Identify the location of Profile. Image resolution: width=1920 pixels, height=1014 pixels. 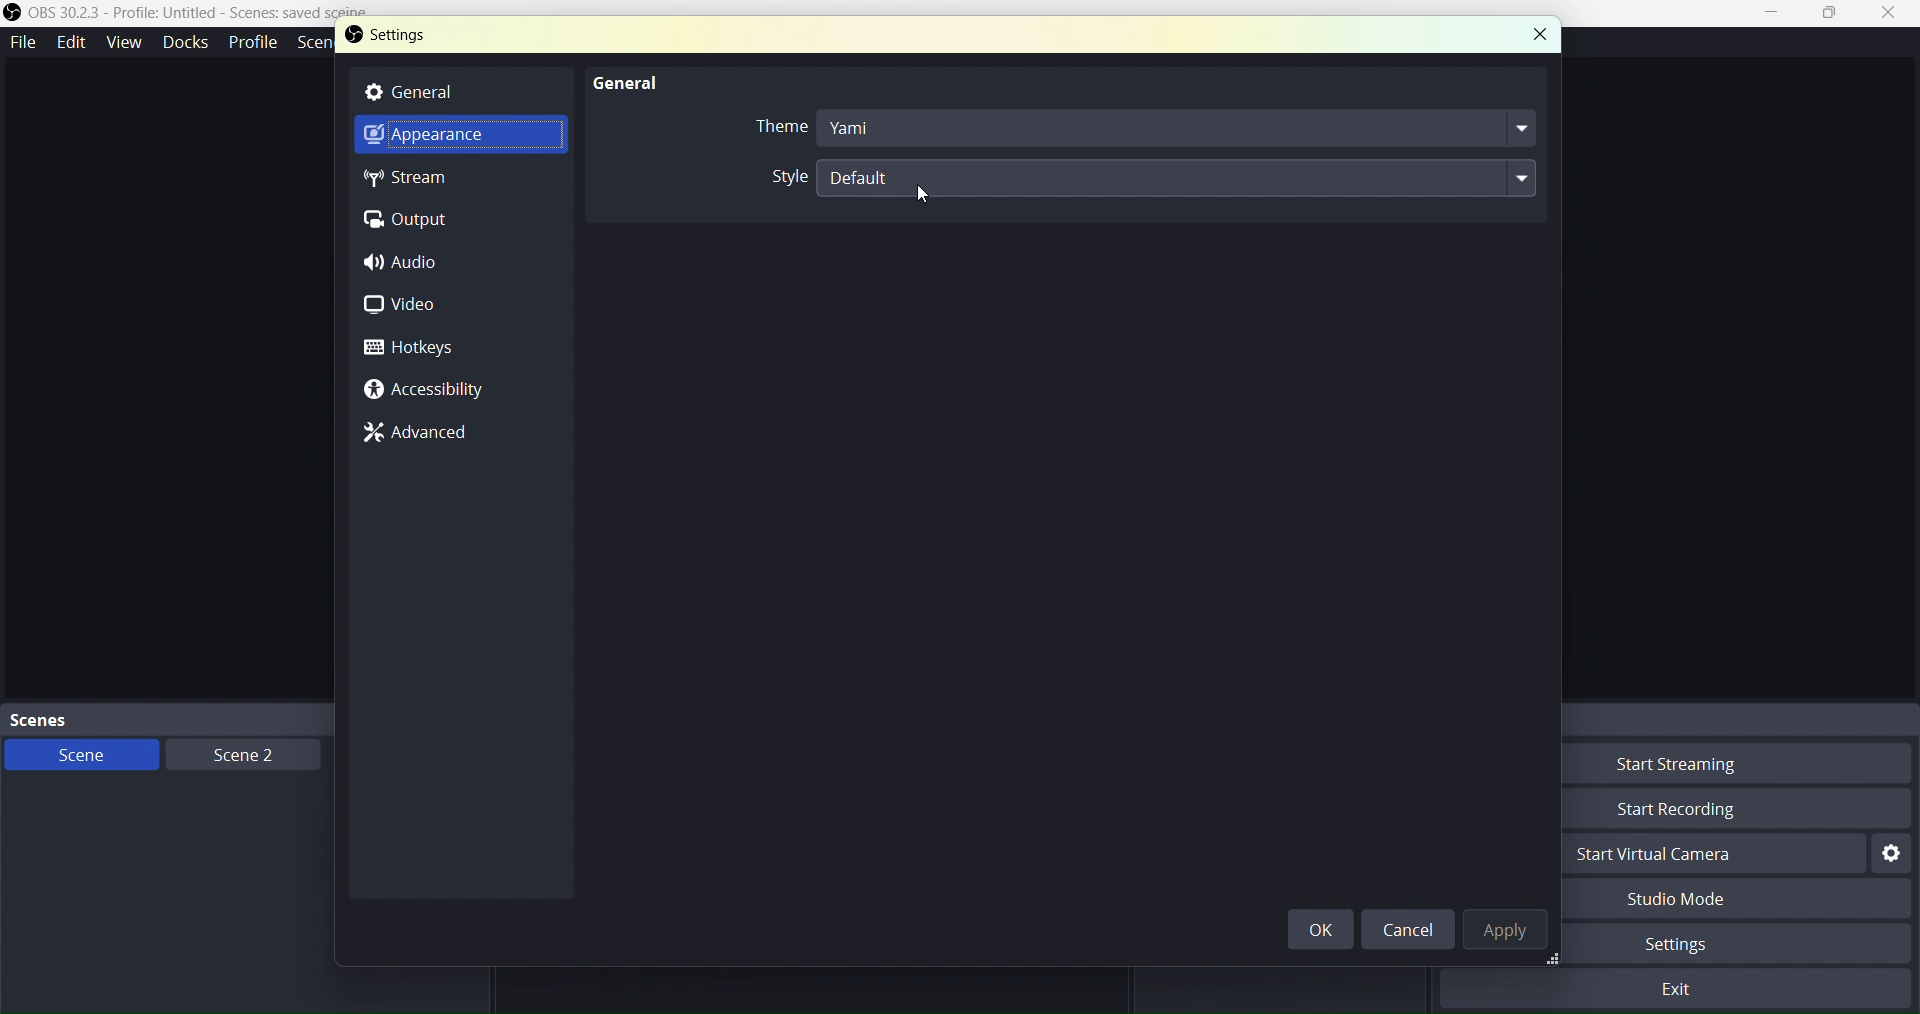
(253, 42).